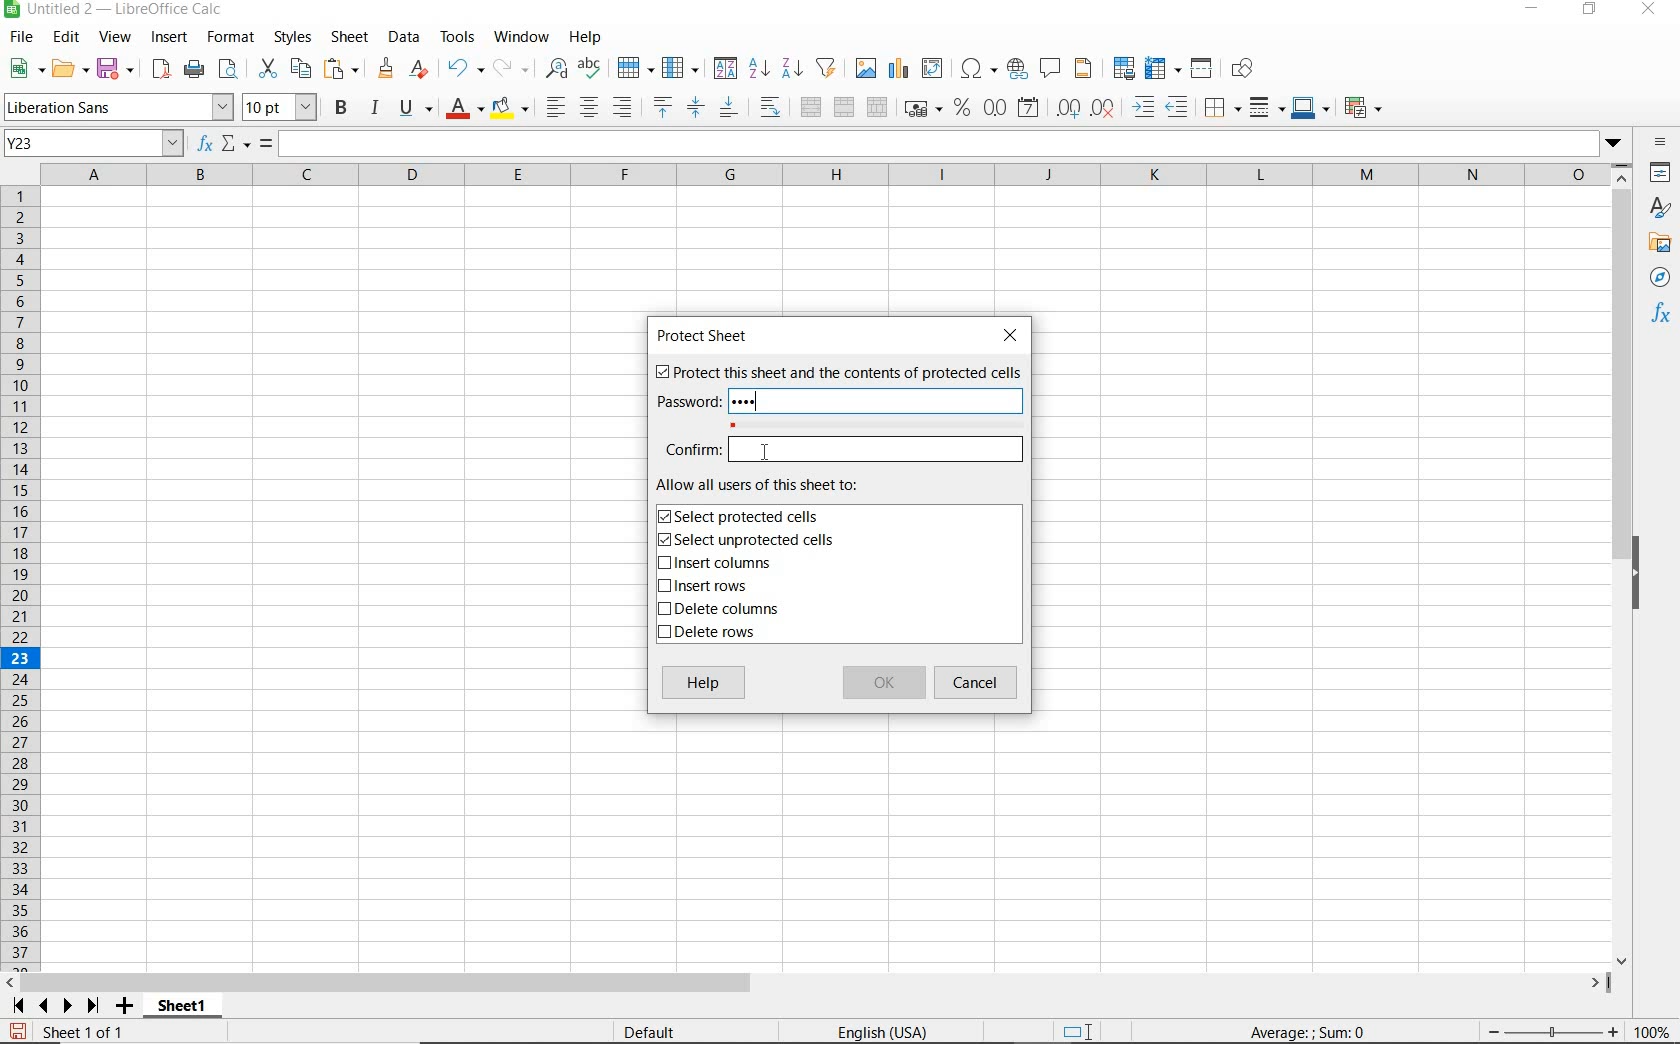 The height and width of the screenshot is (1044, 1680). What do you see at coordinates (376, 110) in the screenshot?
I see `ITALIC` at bounding box center [376, 110].